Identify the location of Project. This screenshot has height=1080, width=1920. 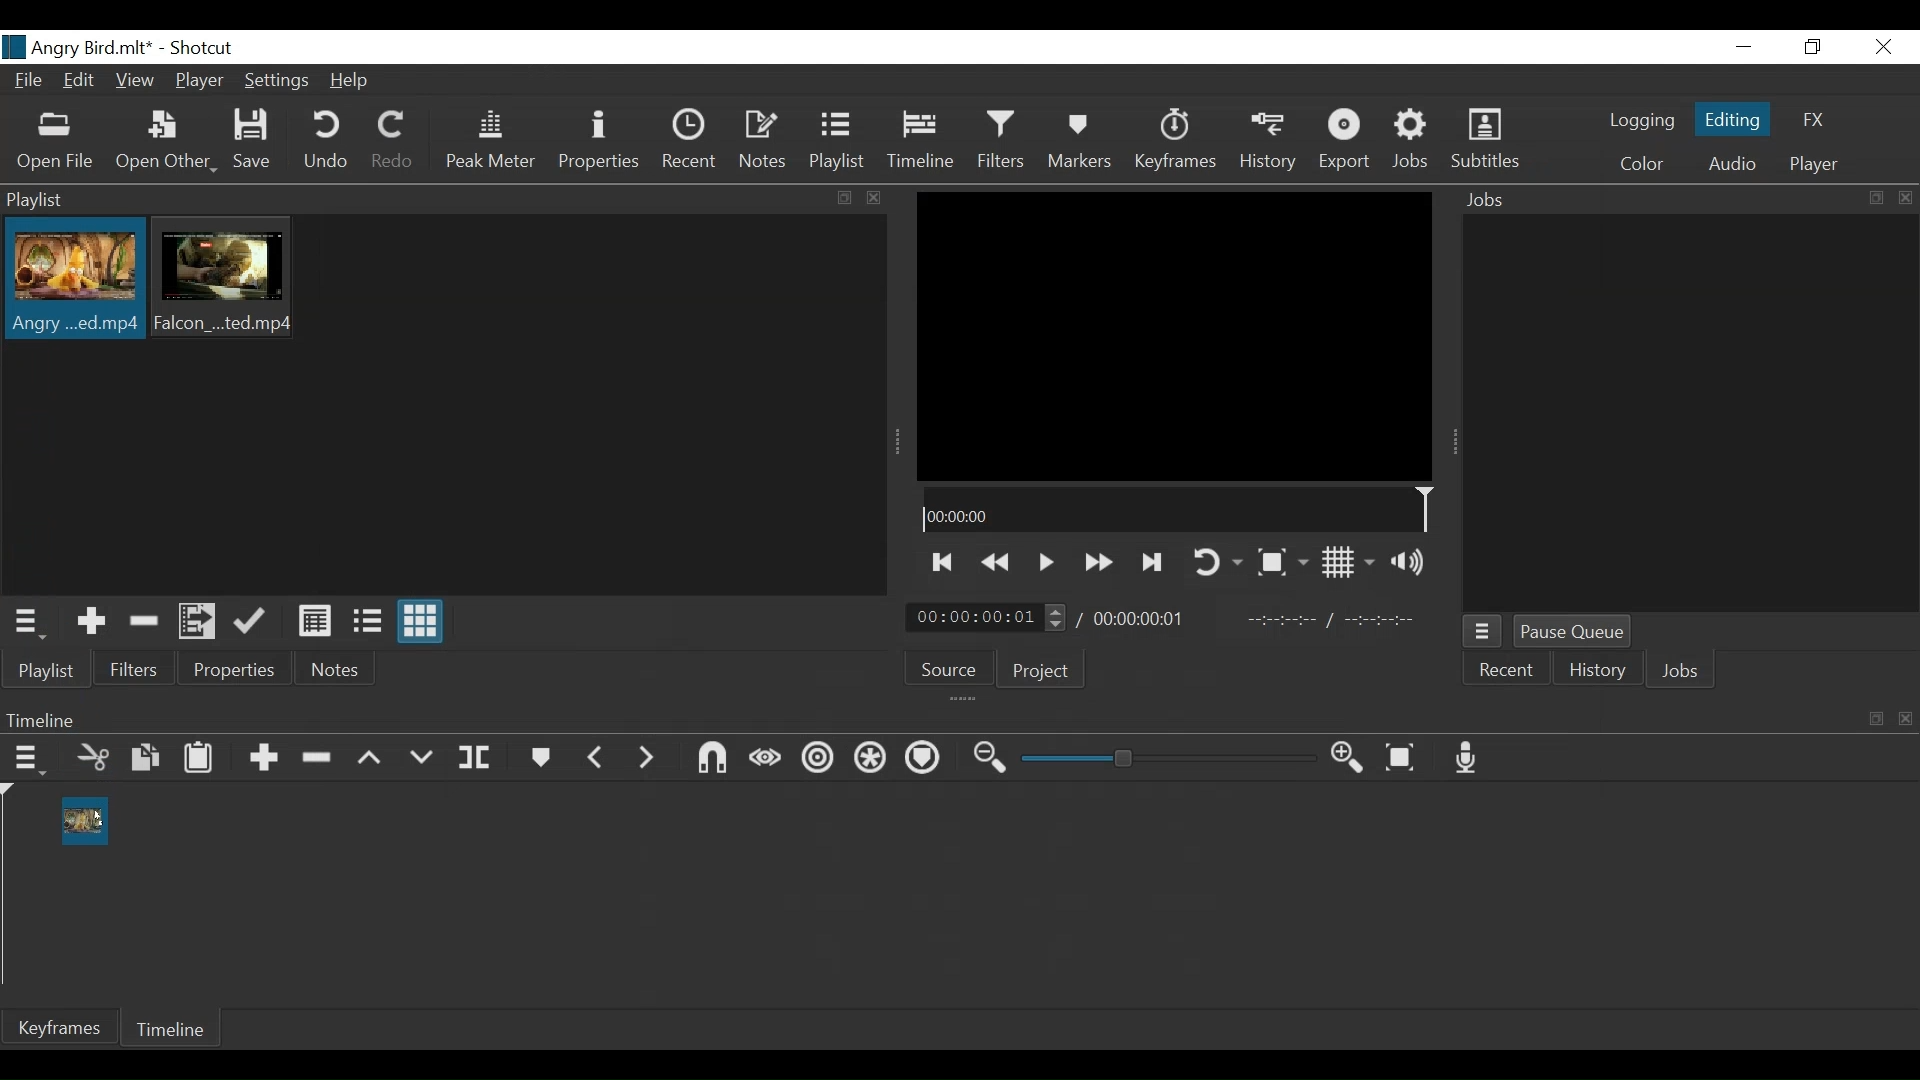
(1041, 669).